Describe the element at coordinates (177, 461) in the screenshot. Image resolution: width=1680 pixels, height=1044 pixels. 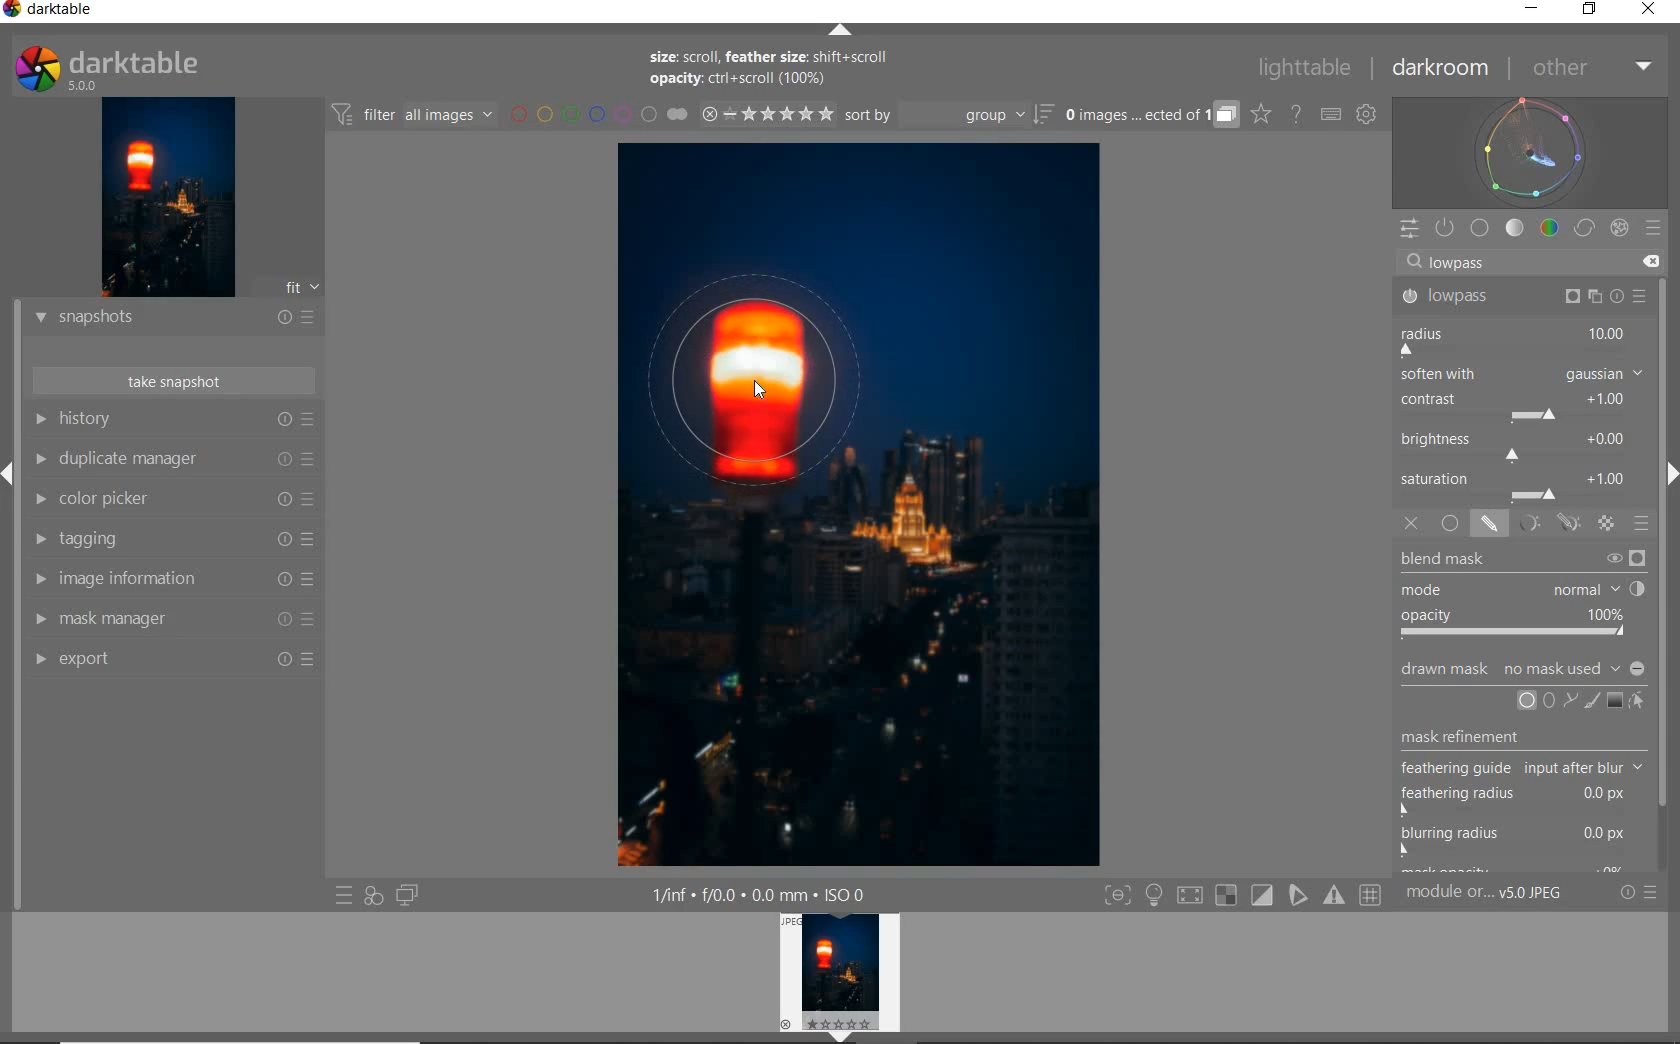
I see `DUPLICATE MANAGER` at that location.